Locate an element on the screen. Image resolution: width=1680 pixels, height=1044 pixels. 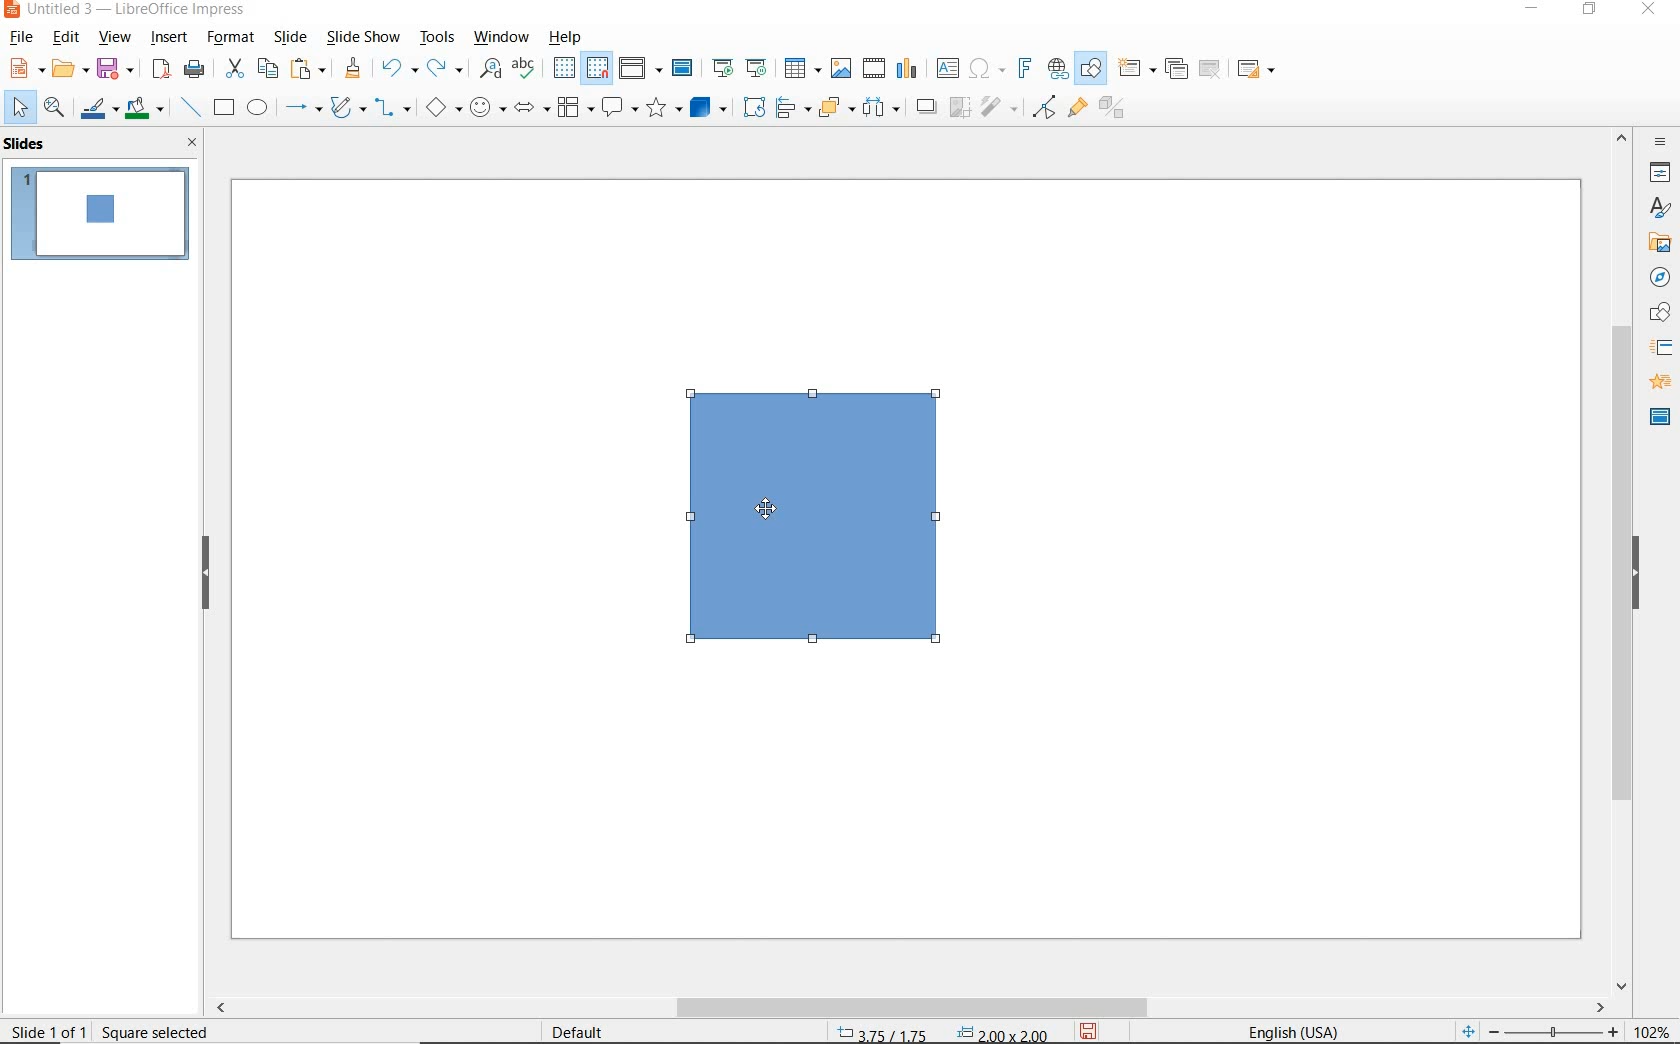
curves and polygons is located at coordinates (346, 109).